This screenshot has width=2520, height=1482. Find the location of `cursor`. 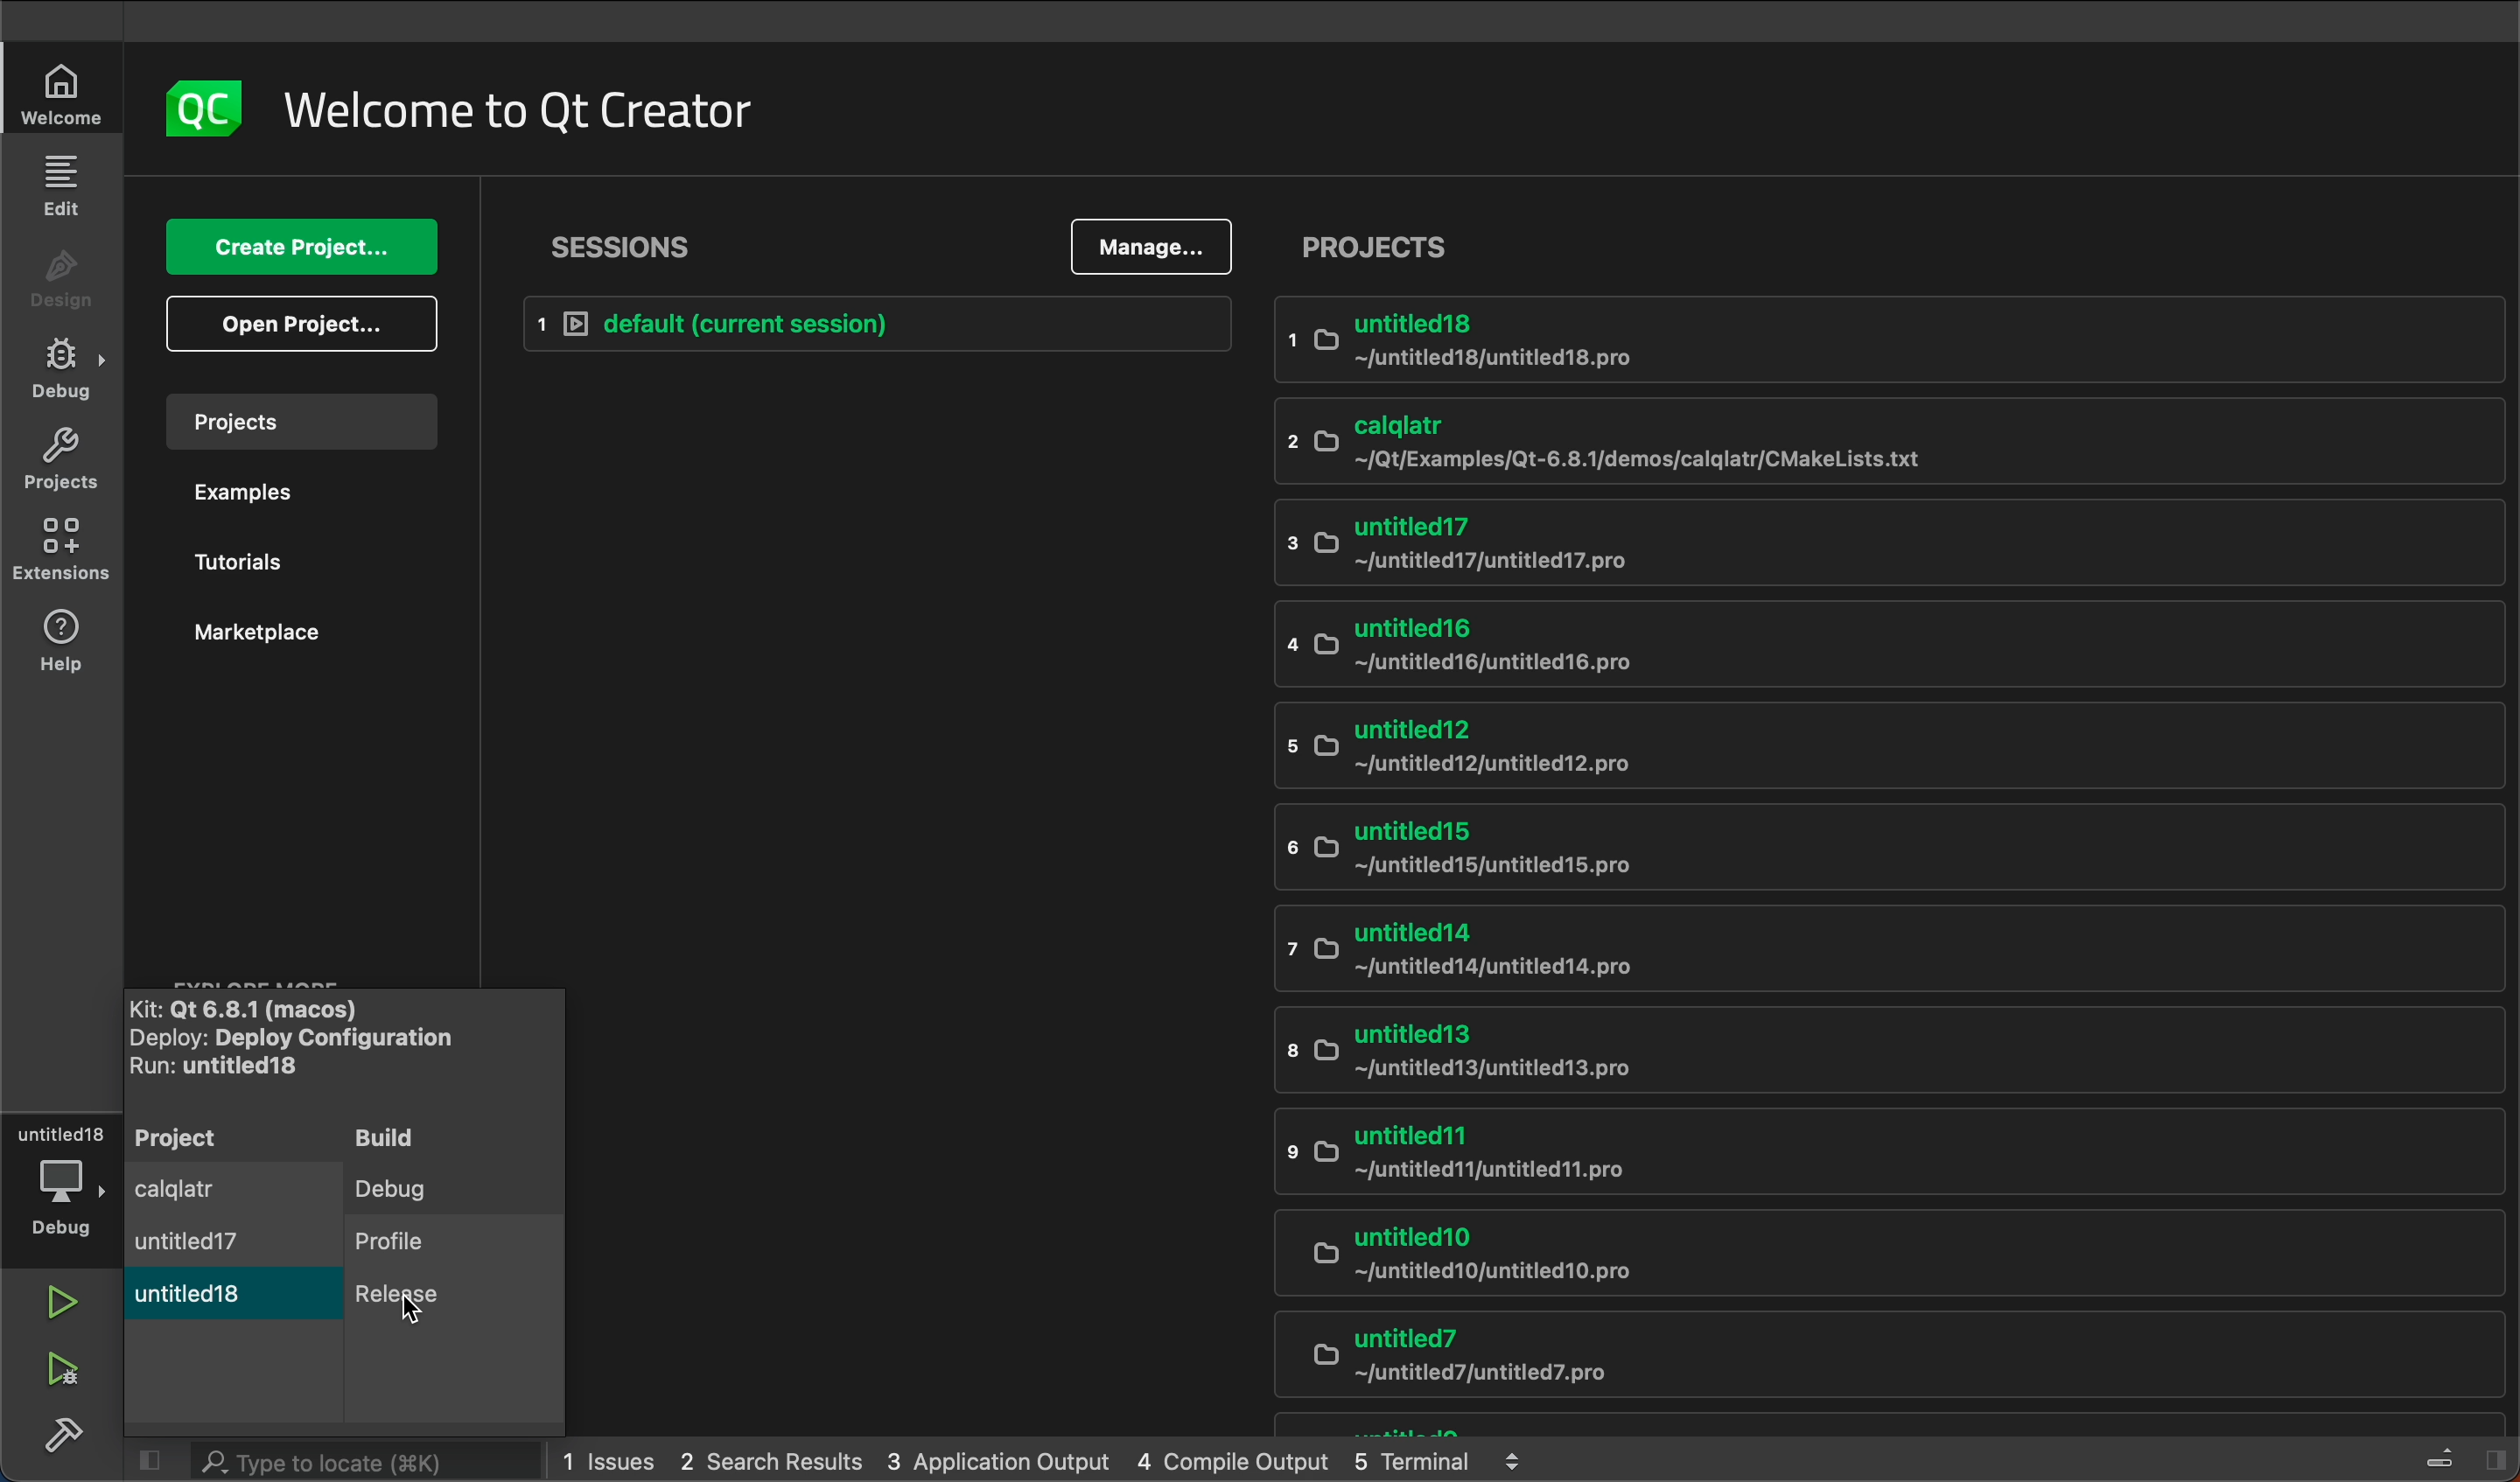

cursor is located at coordinates (412, 1311).